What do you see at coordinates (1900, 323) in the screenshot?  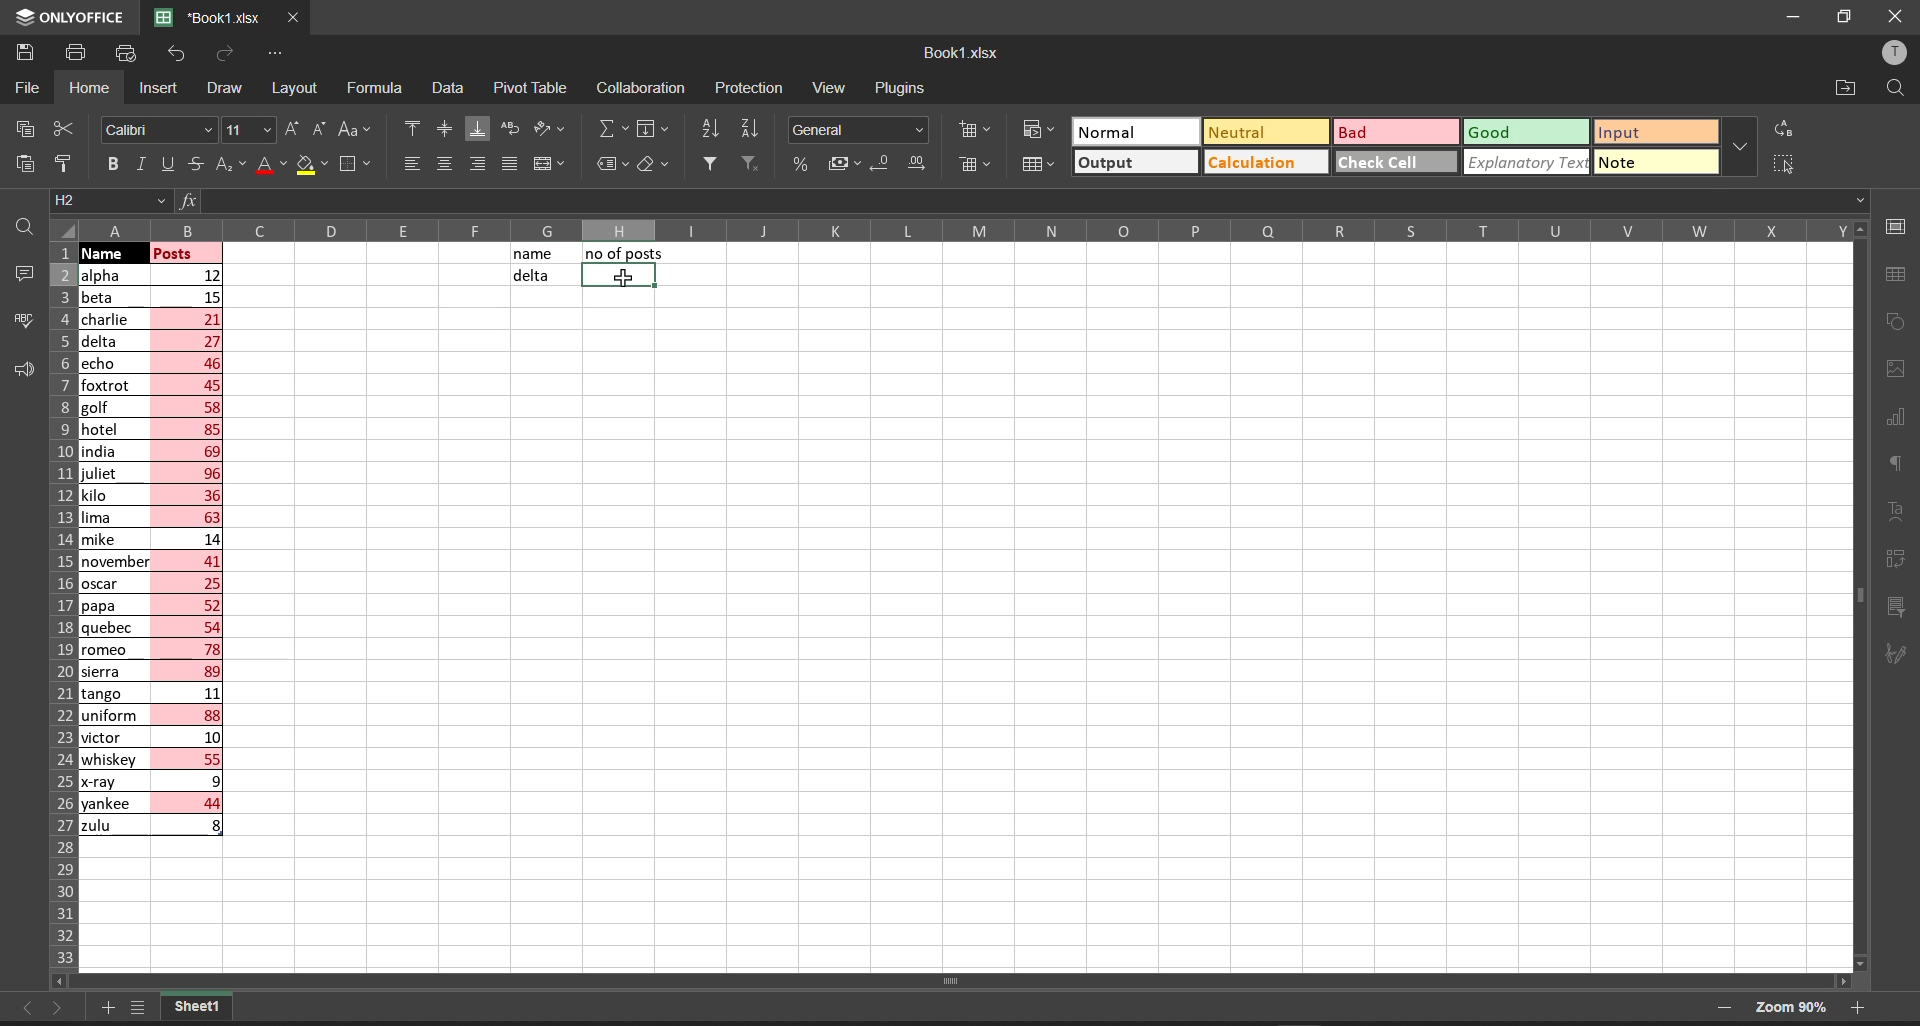 I see `shape settings` at bounding box center [1900, 323].